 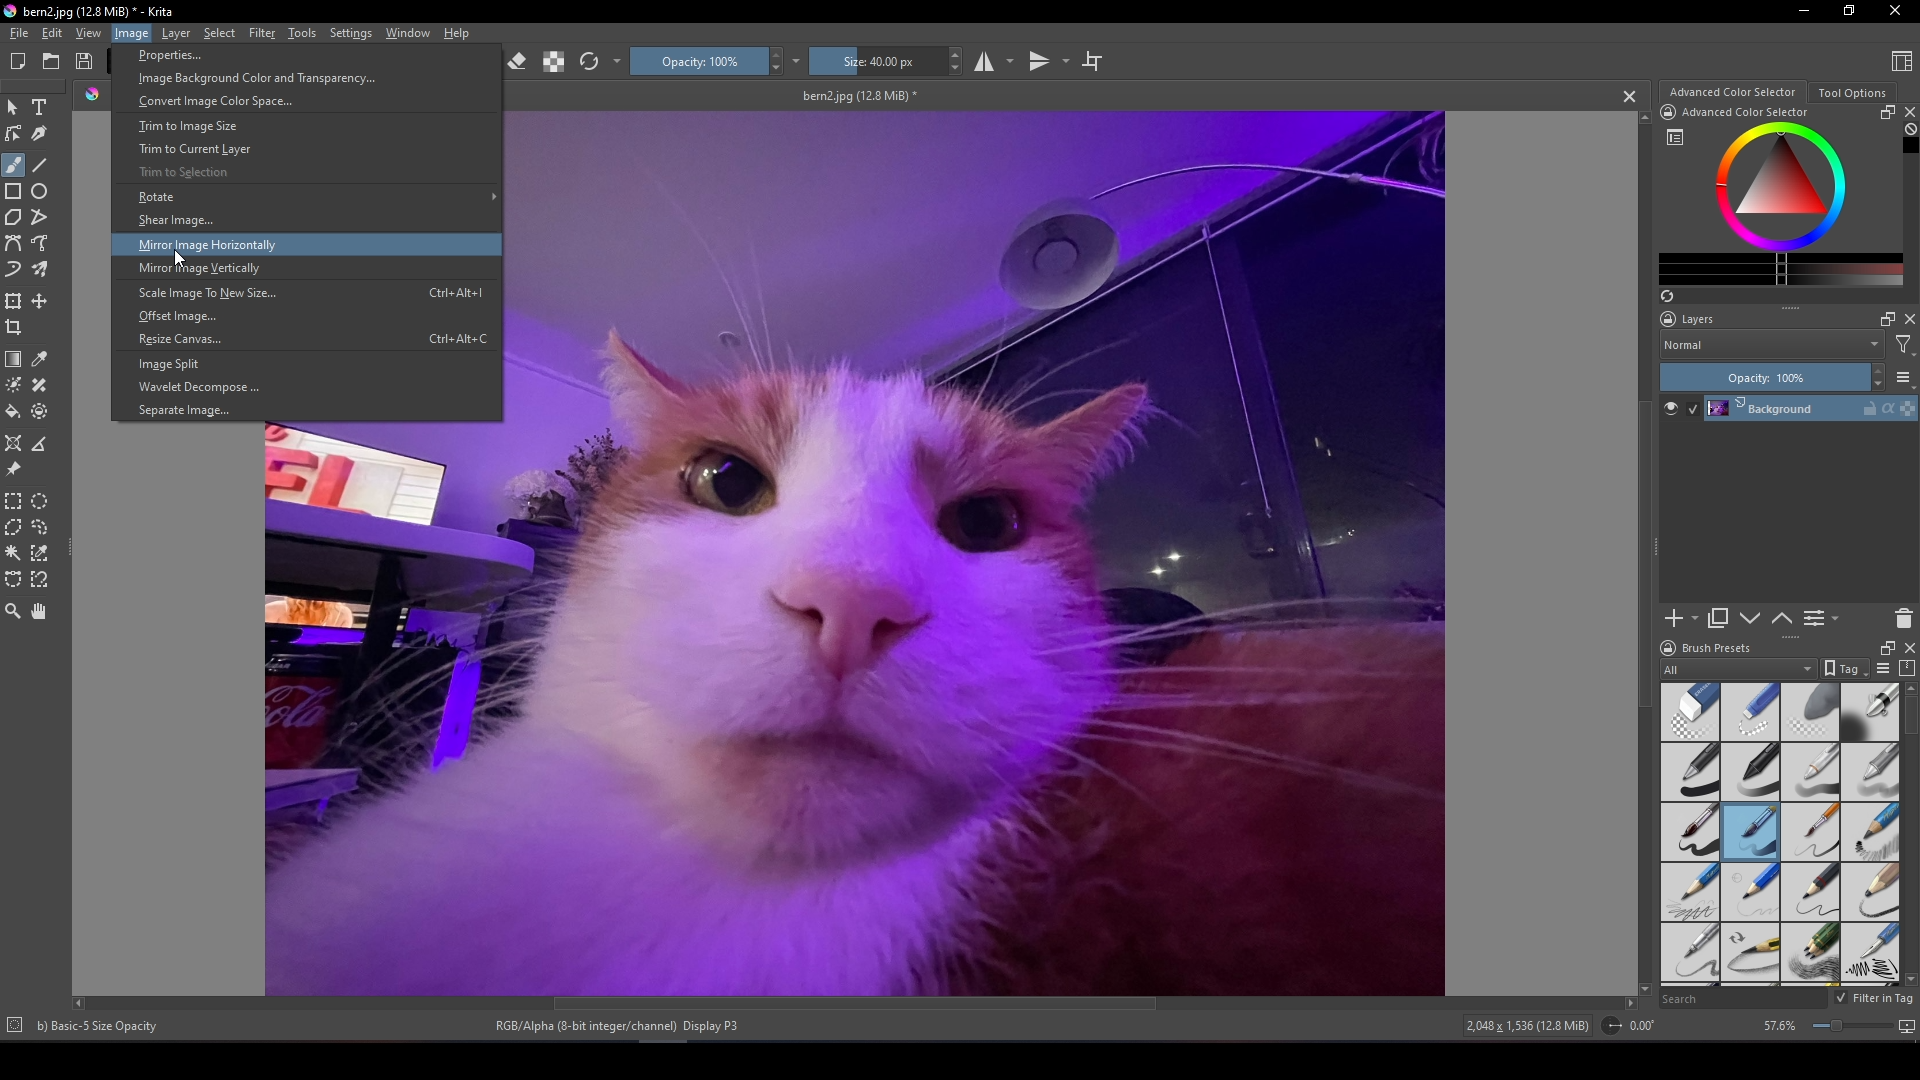 What do you see at coordinates (131, 34) in the screenshot?
I see `image` at bounding box center [131, 34].